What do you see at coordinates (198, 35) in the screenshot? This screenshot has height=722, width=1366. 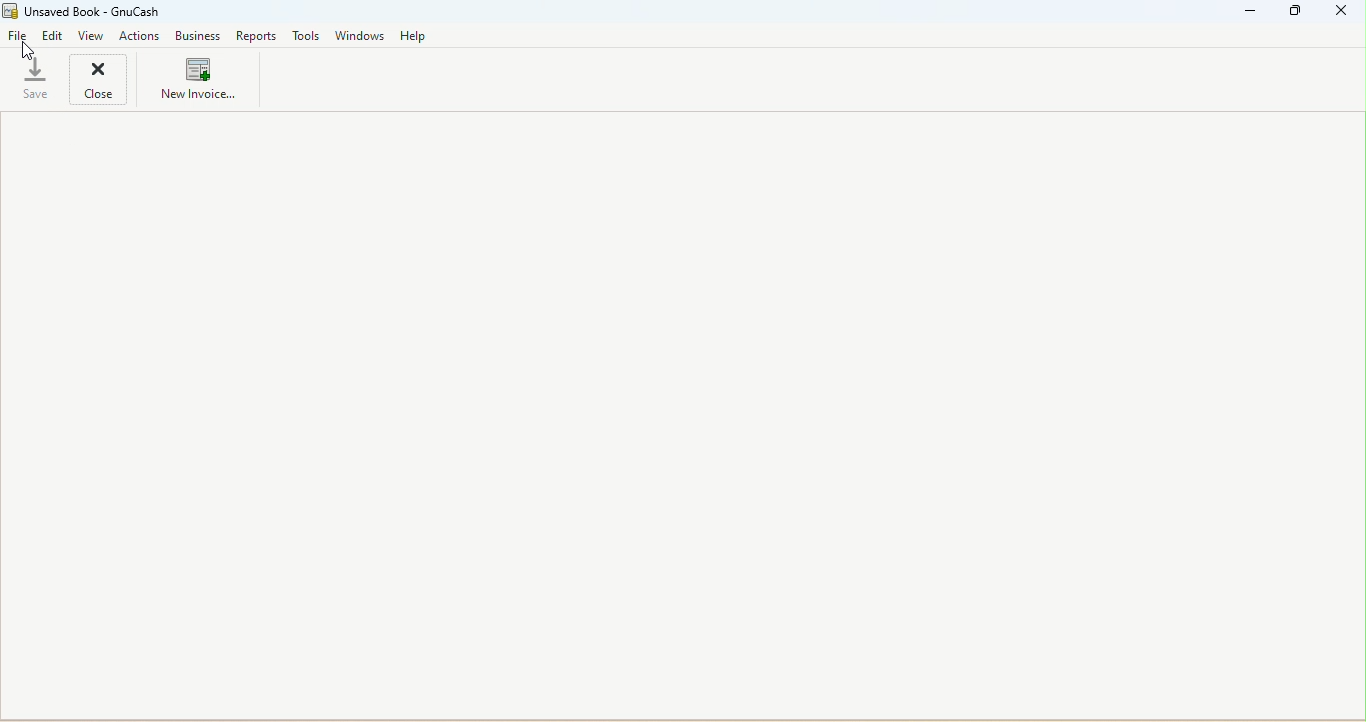 I see `Business` at bounding box center [198, 35].